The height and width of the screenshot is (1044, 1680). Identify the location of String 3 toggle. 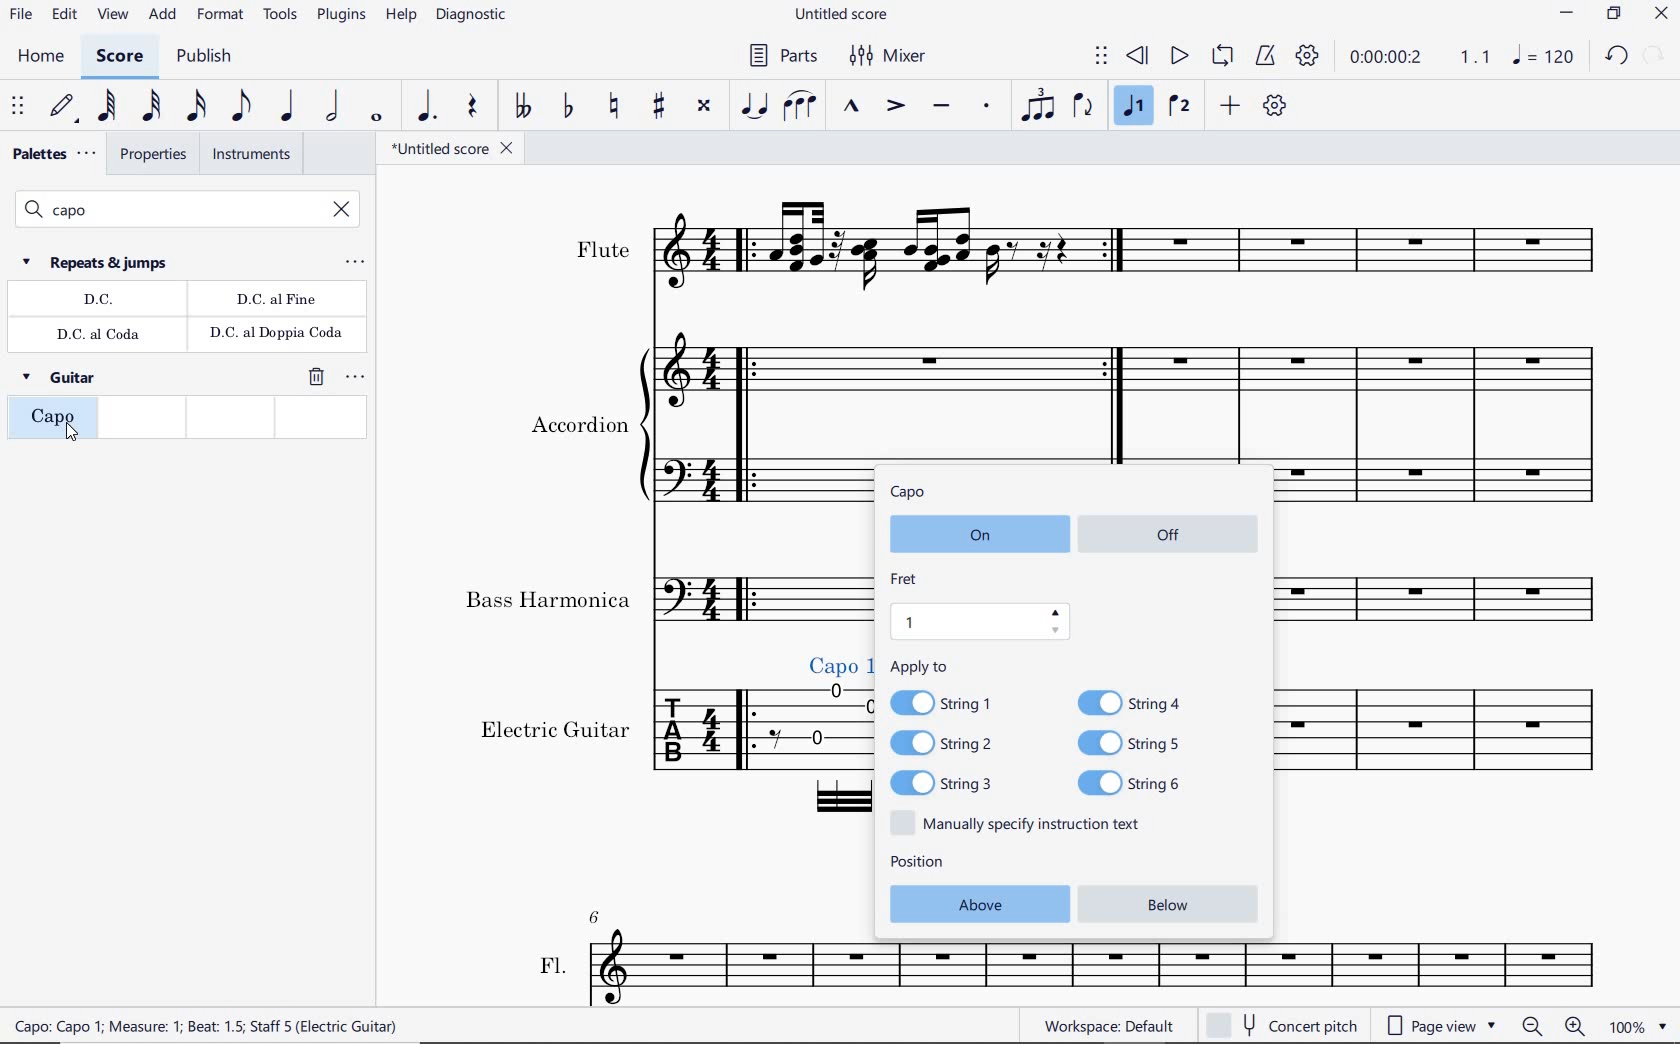
(958, 783).